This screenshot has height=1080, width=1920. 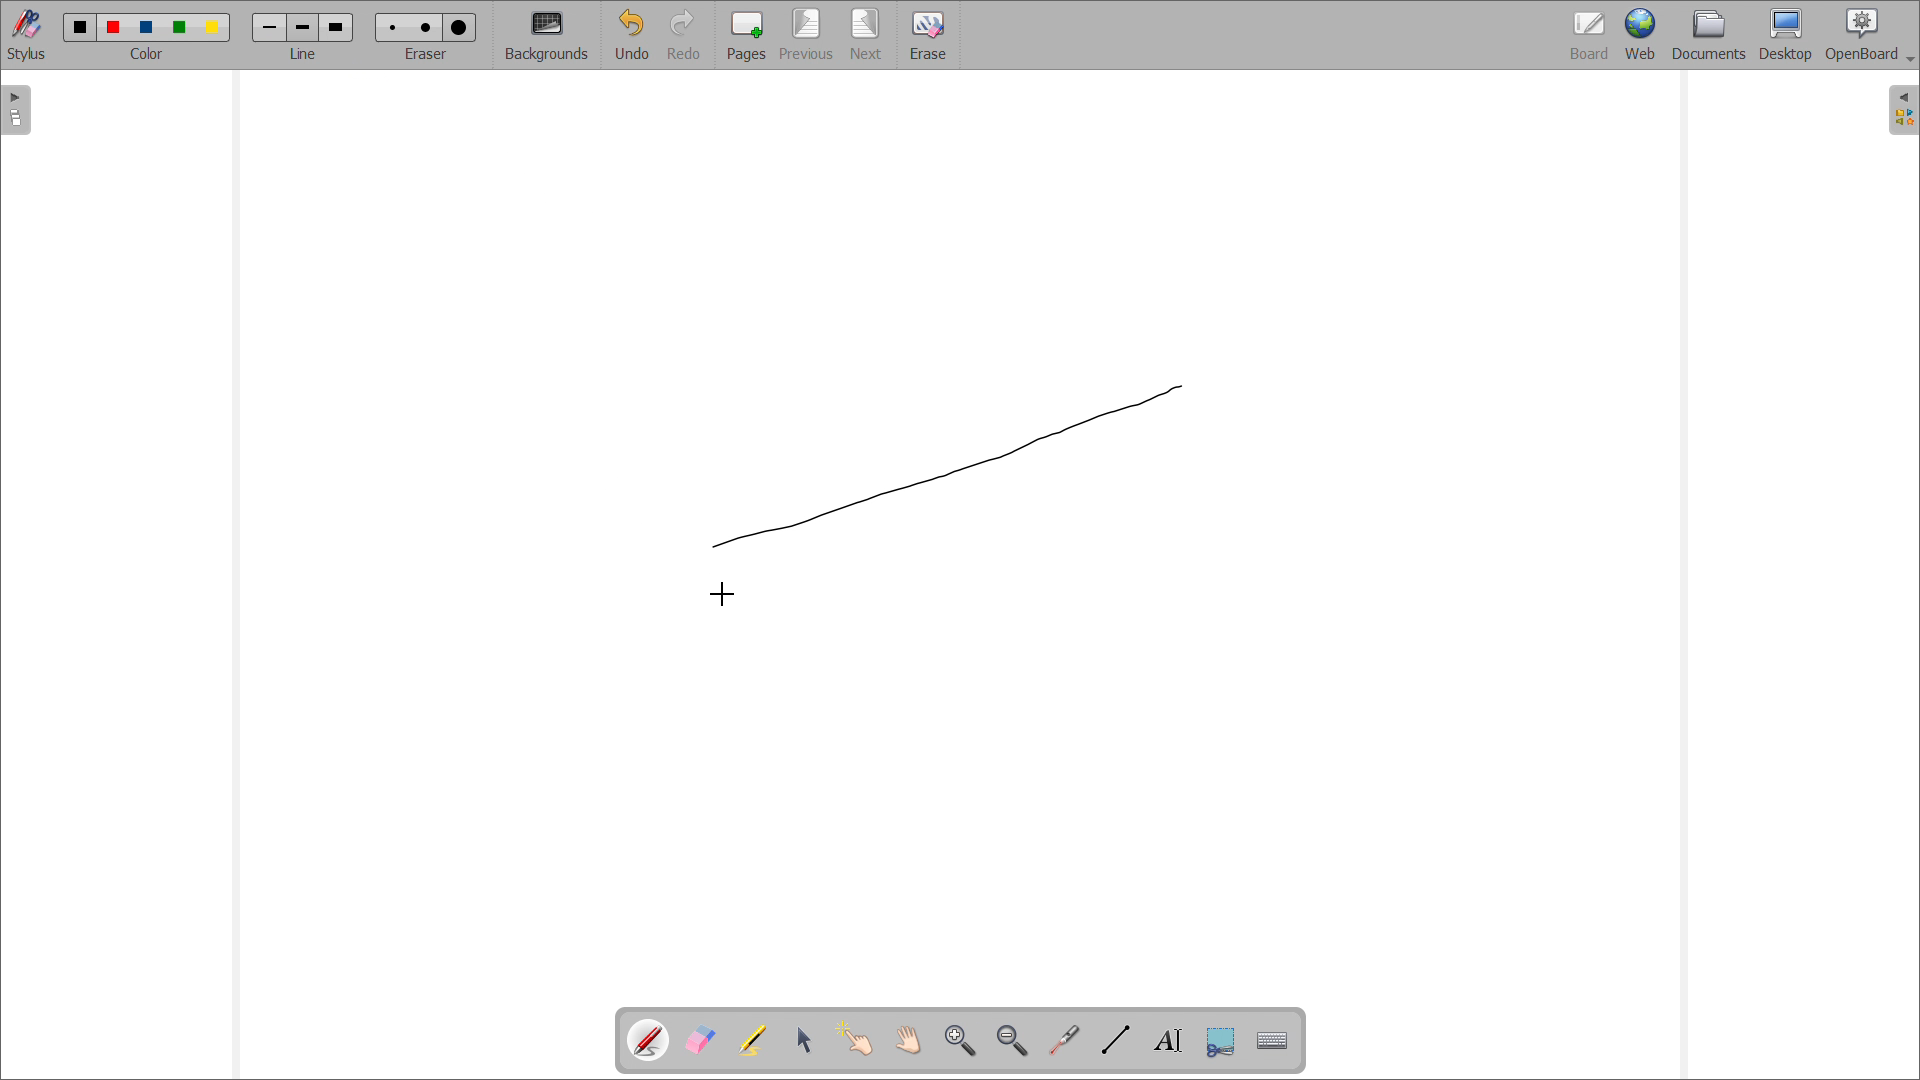 I want to click on draw text, so click(x=1170, y=1041).